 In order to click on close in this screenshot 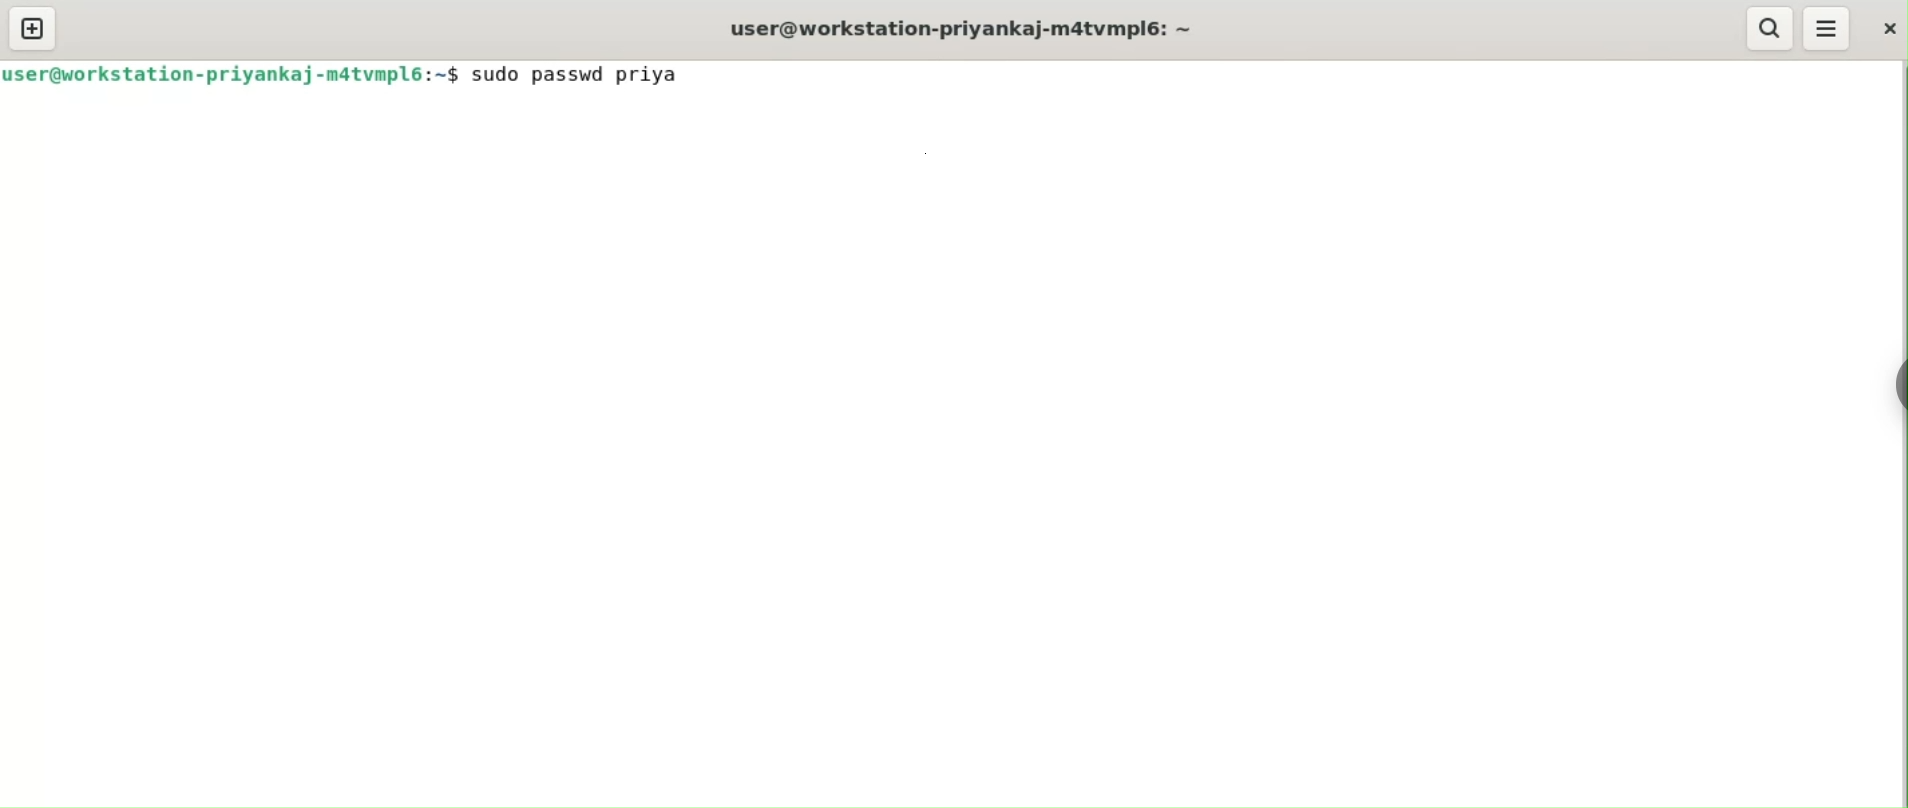, I will do `click(1891, 29)`.